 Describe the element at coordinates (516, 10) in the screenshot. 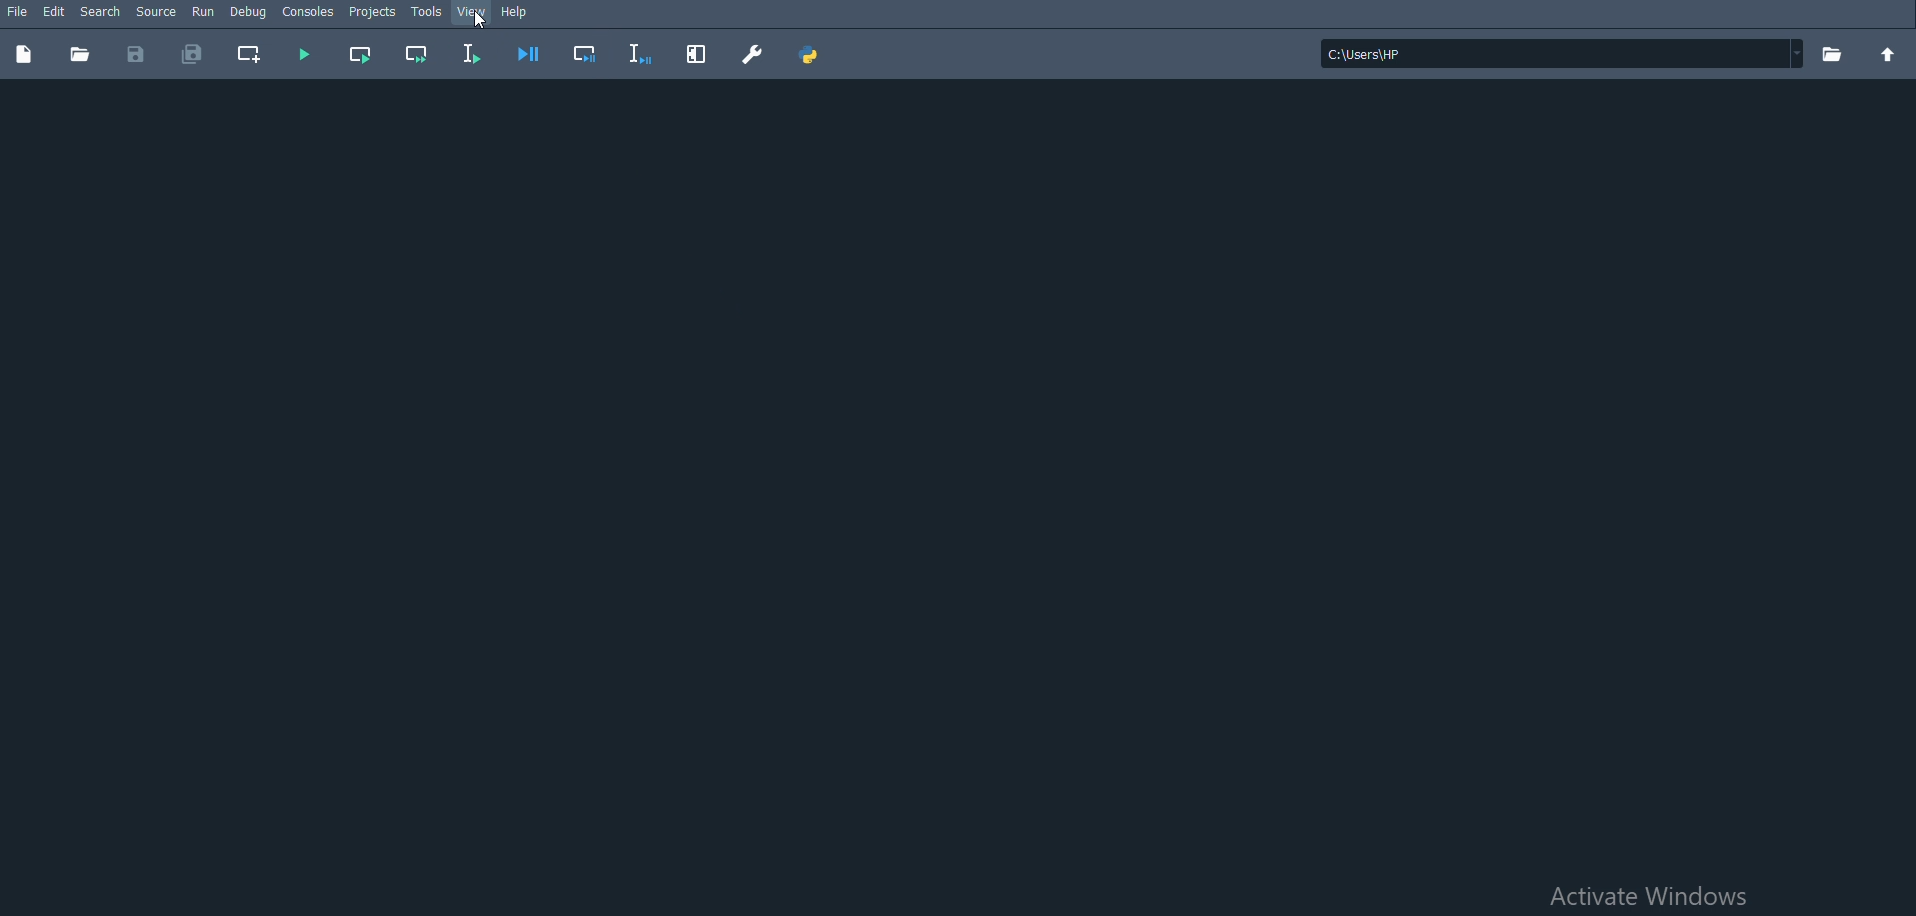

I see `Help` at that location.